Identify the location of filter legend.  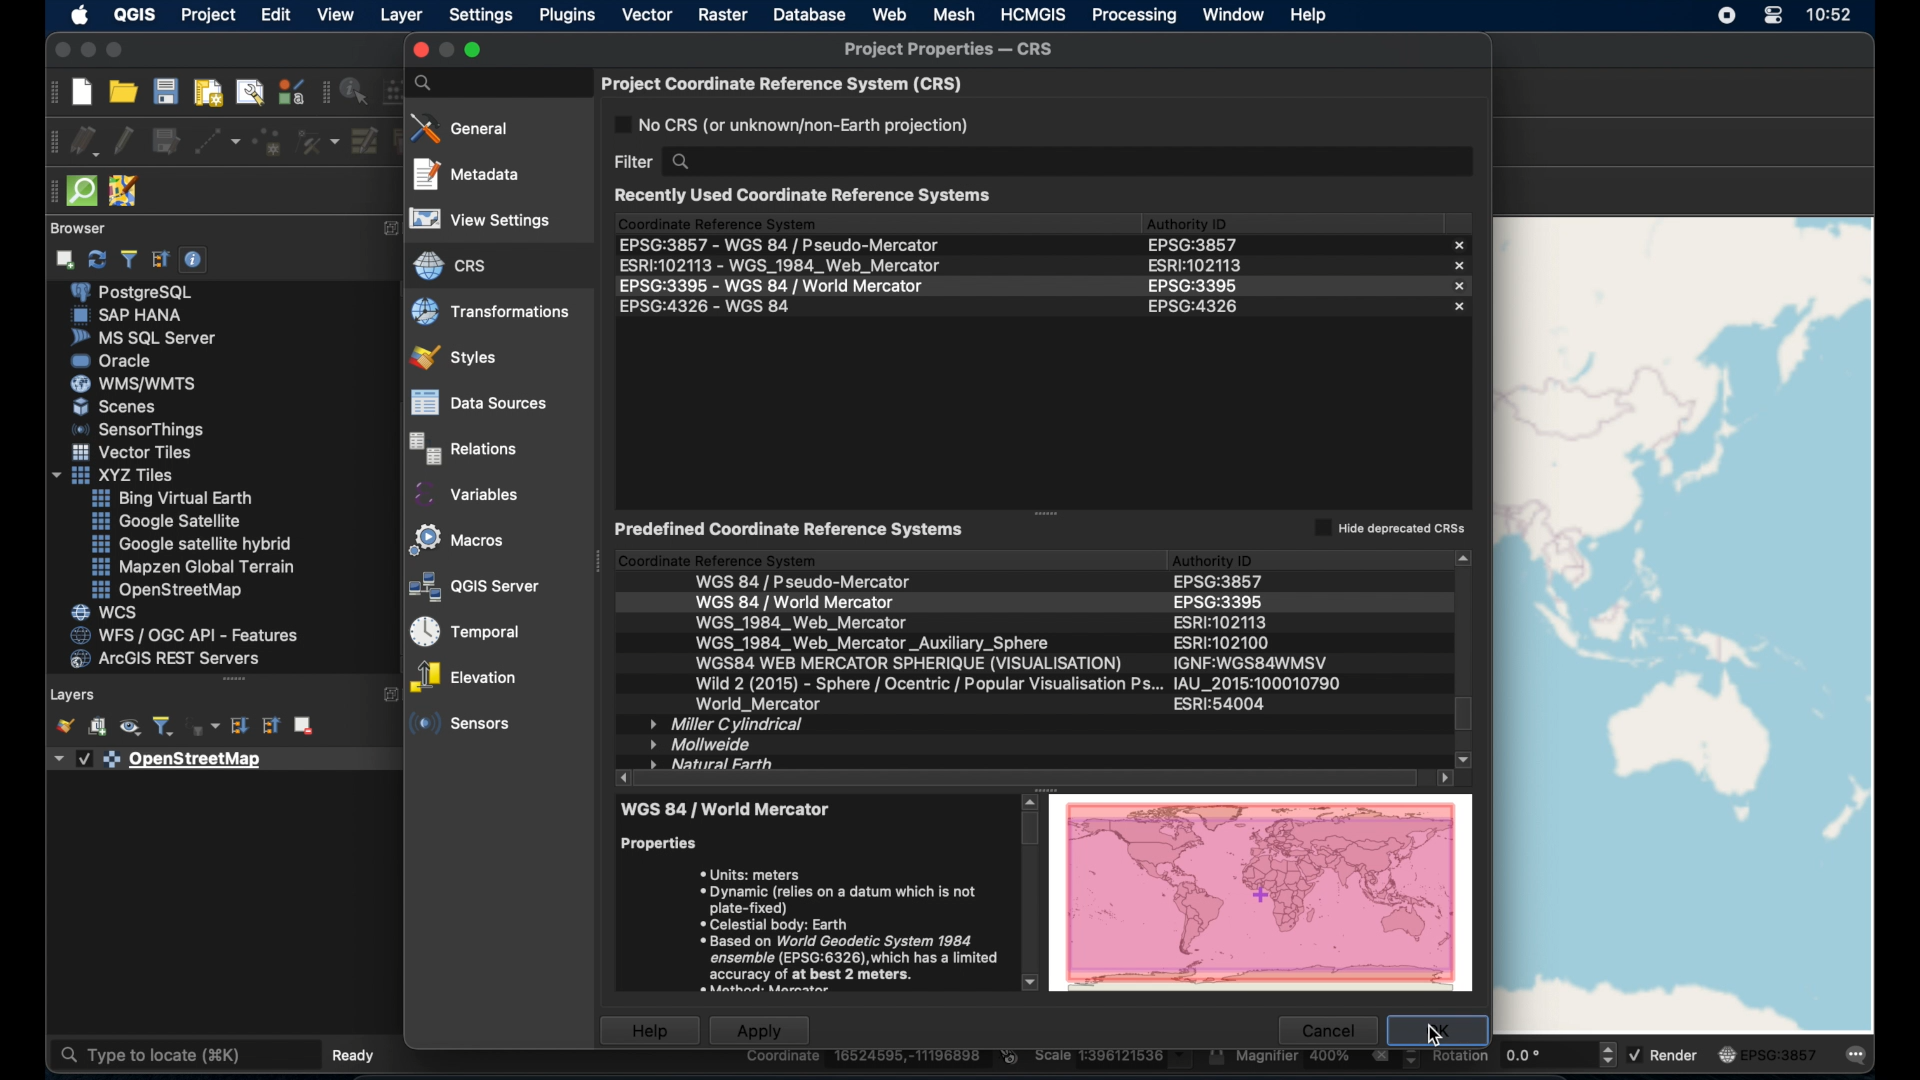
(165, 724).